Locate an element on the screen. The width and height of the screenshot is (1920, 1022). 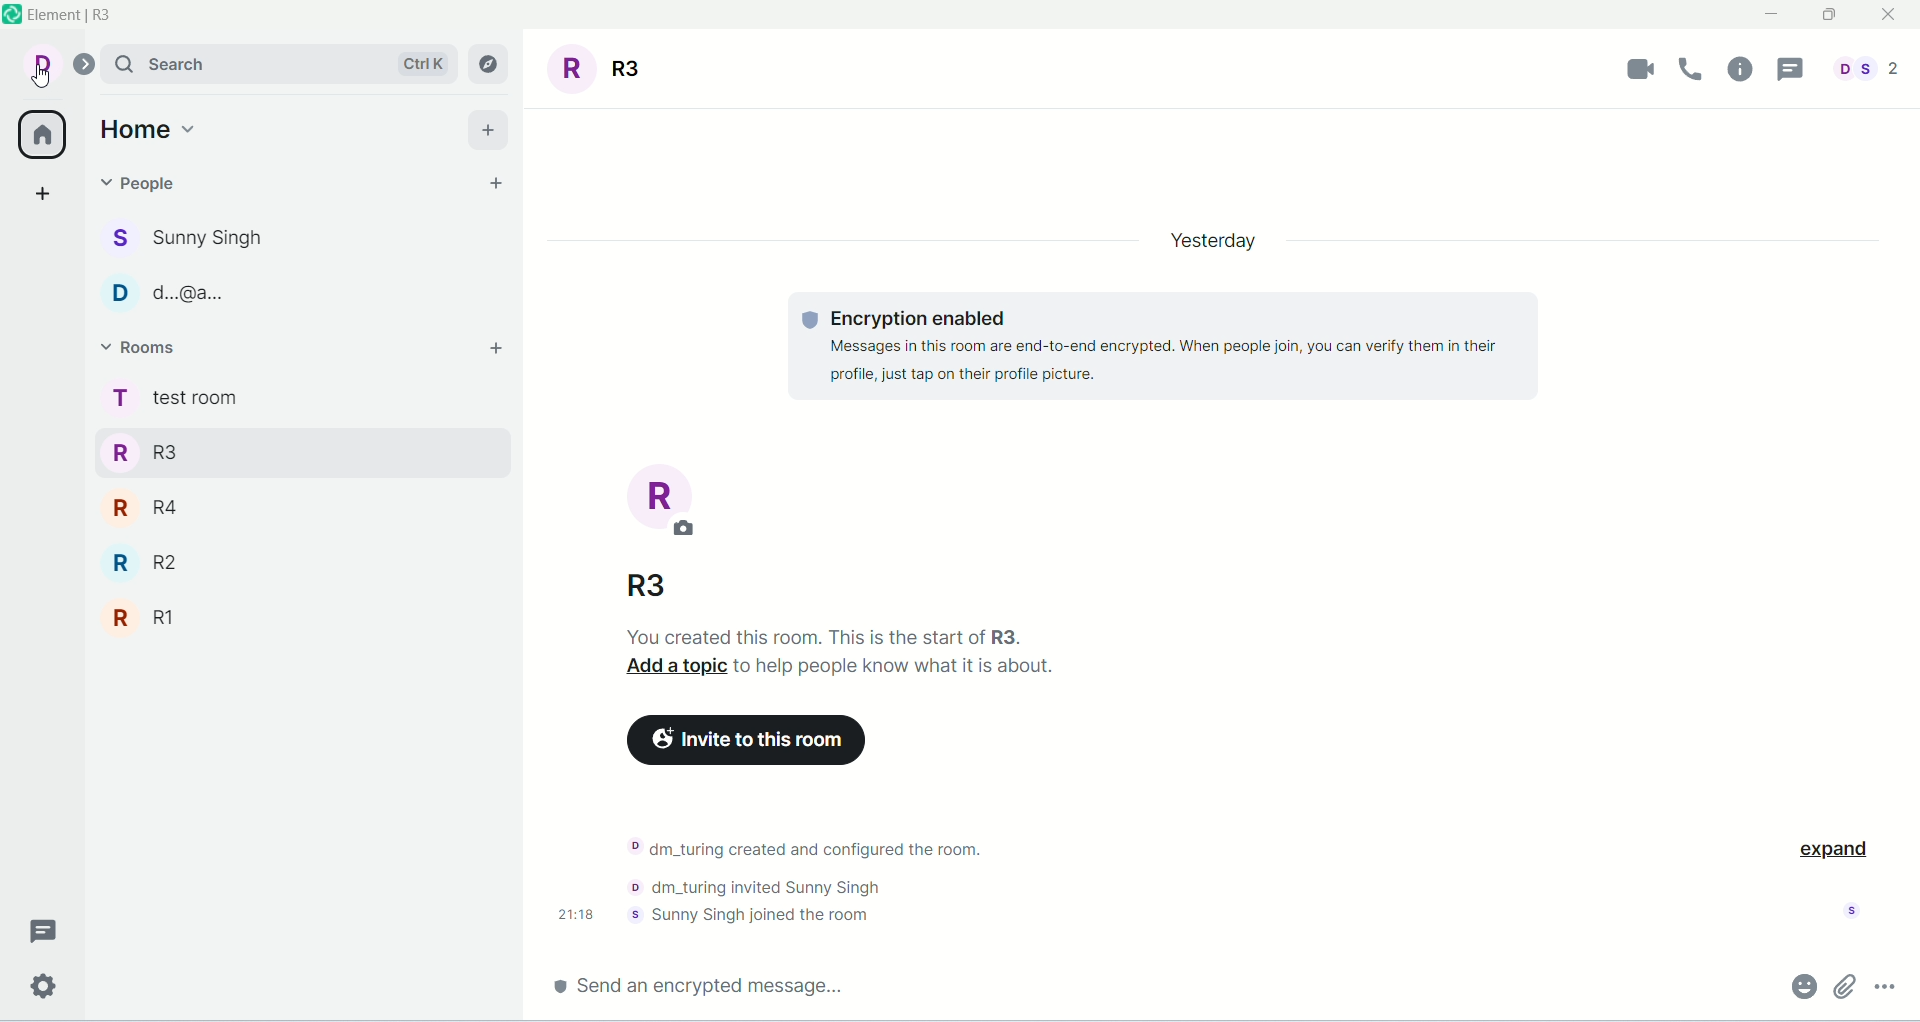
 is located at coordinates (185, 295).